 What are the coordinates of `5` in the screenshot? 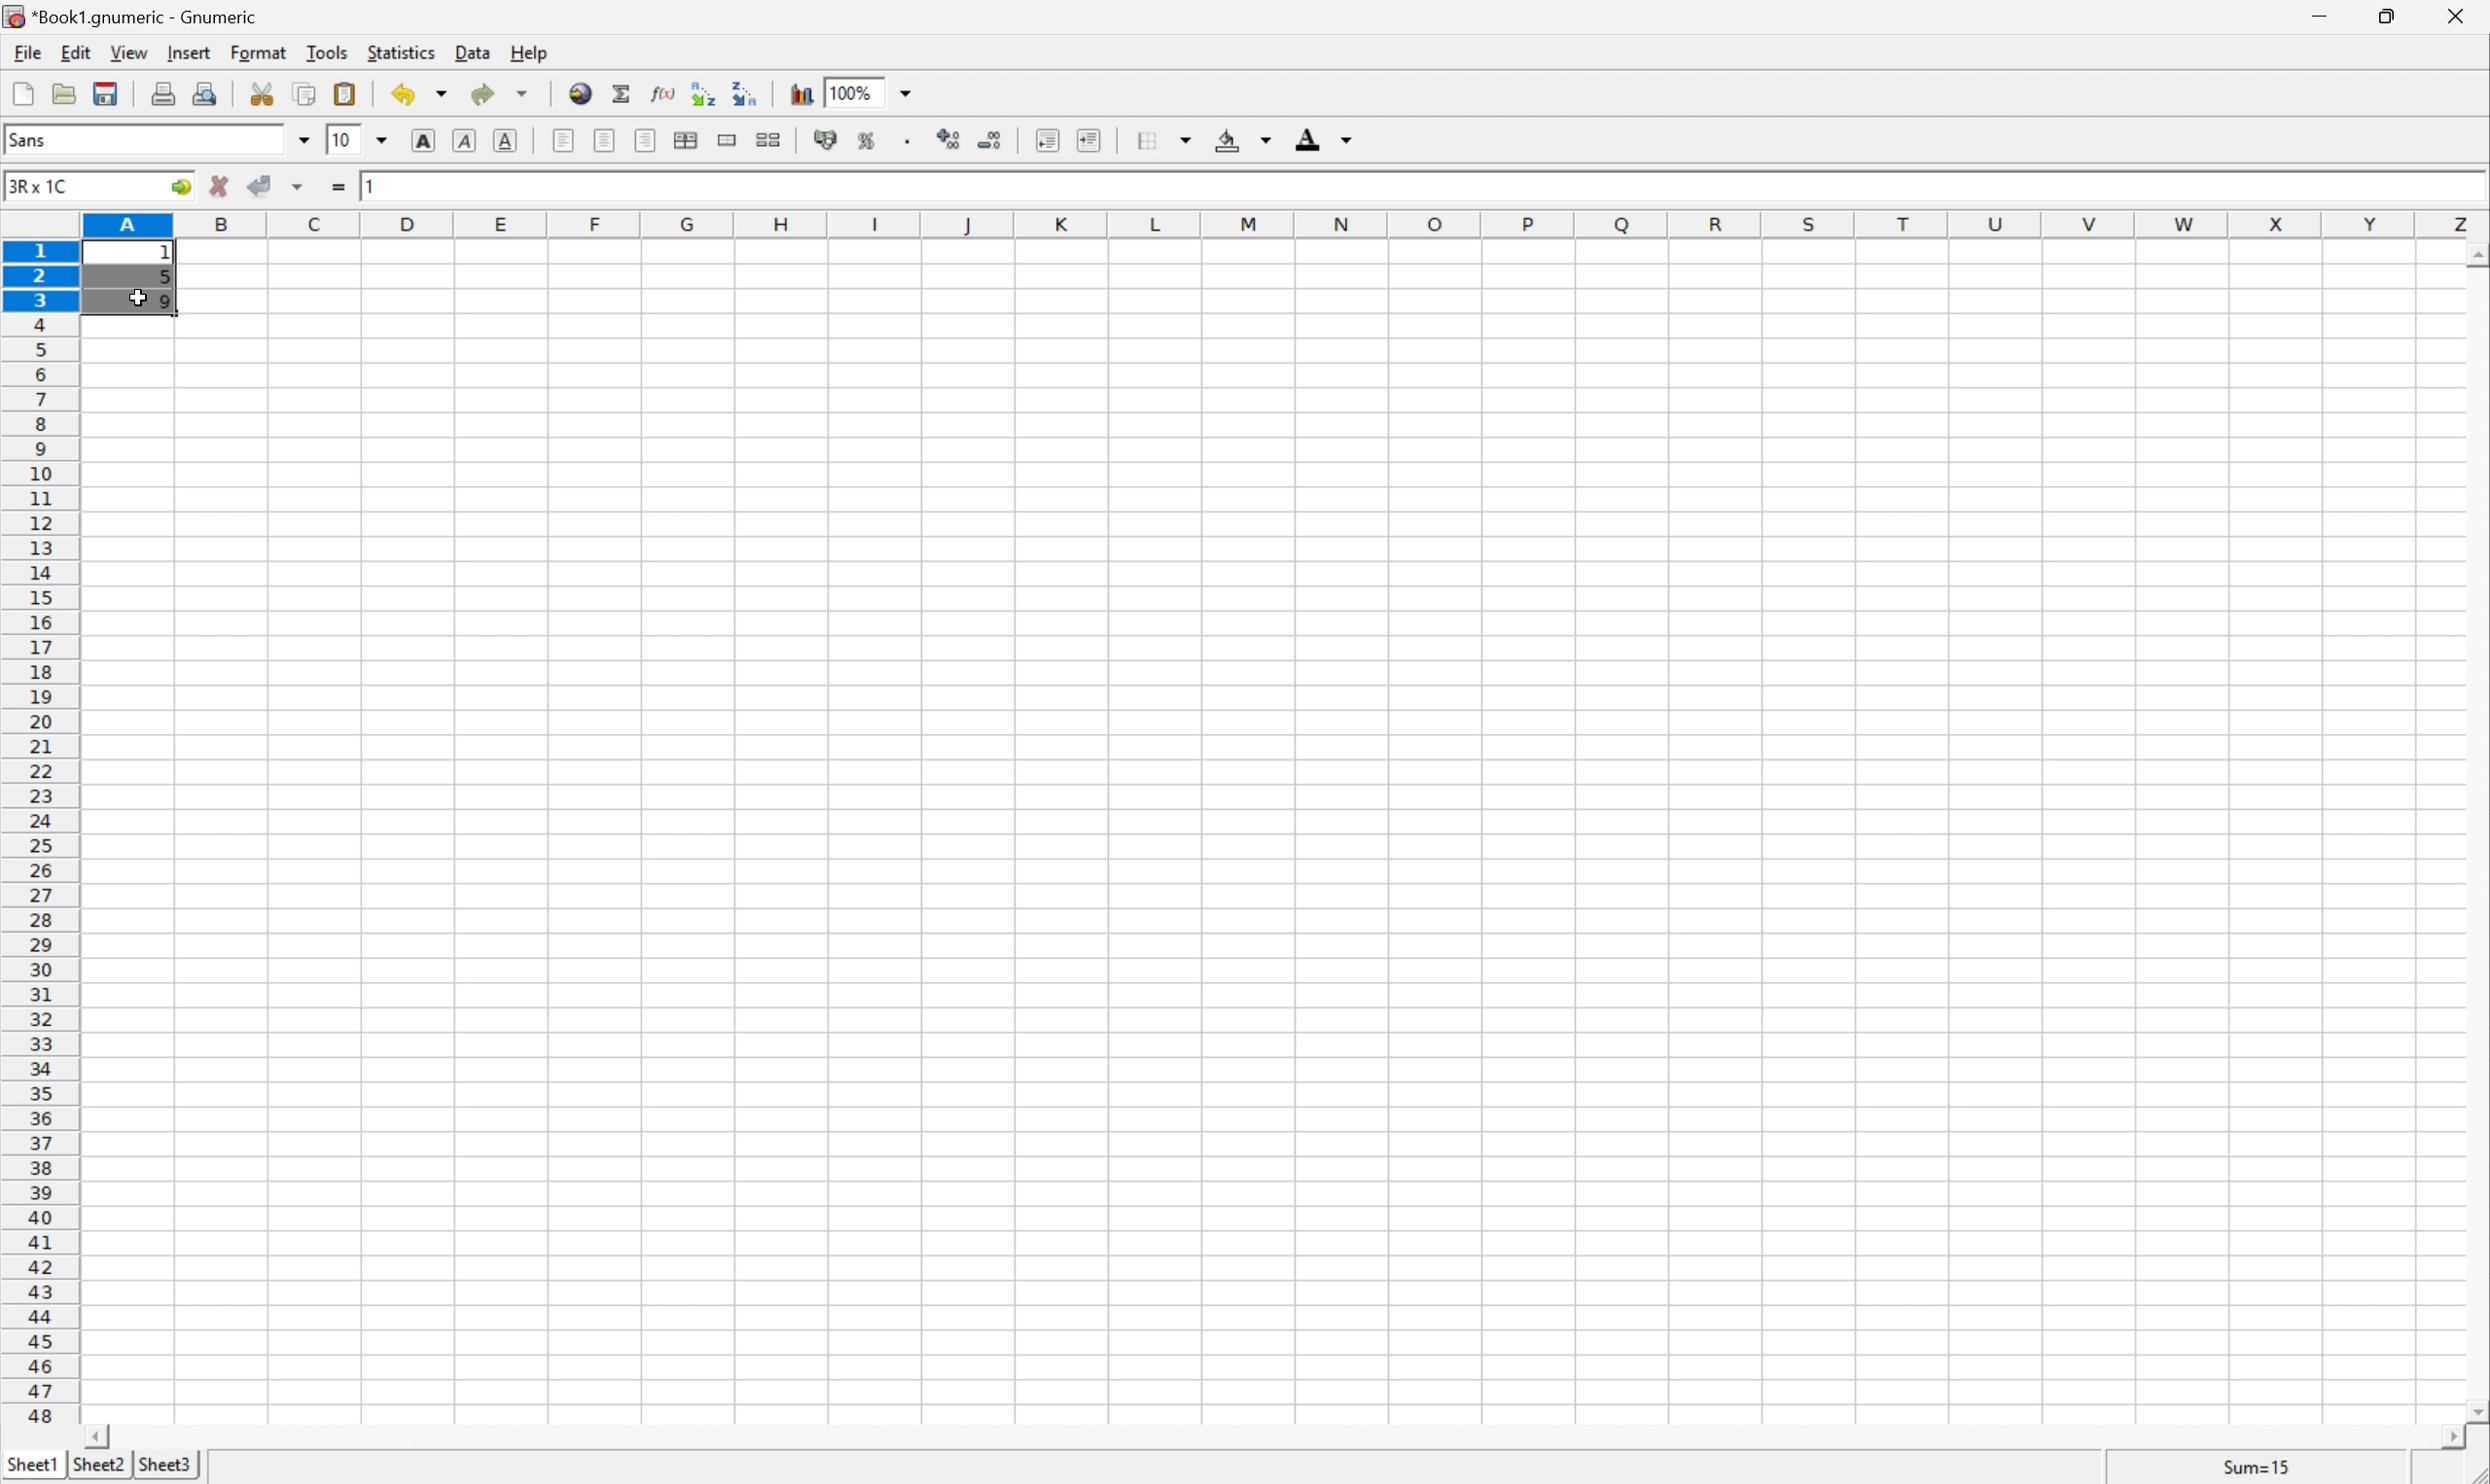 It's located at (164, 280).